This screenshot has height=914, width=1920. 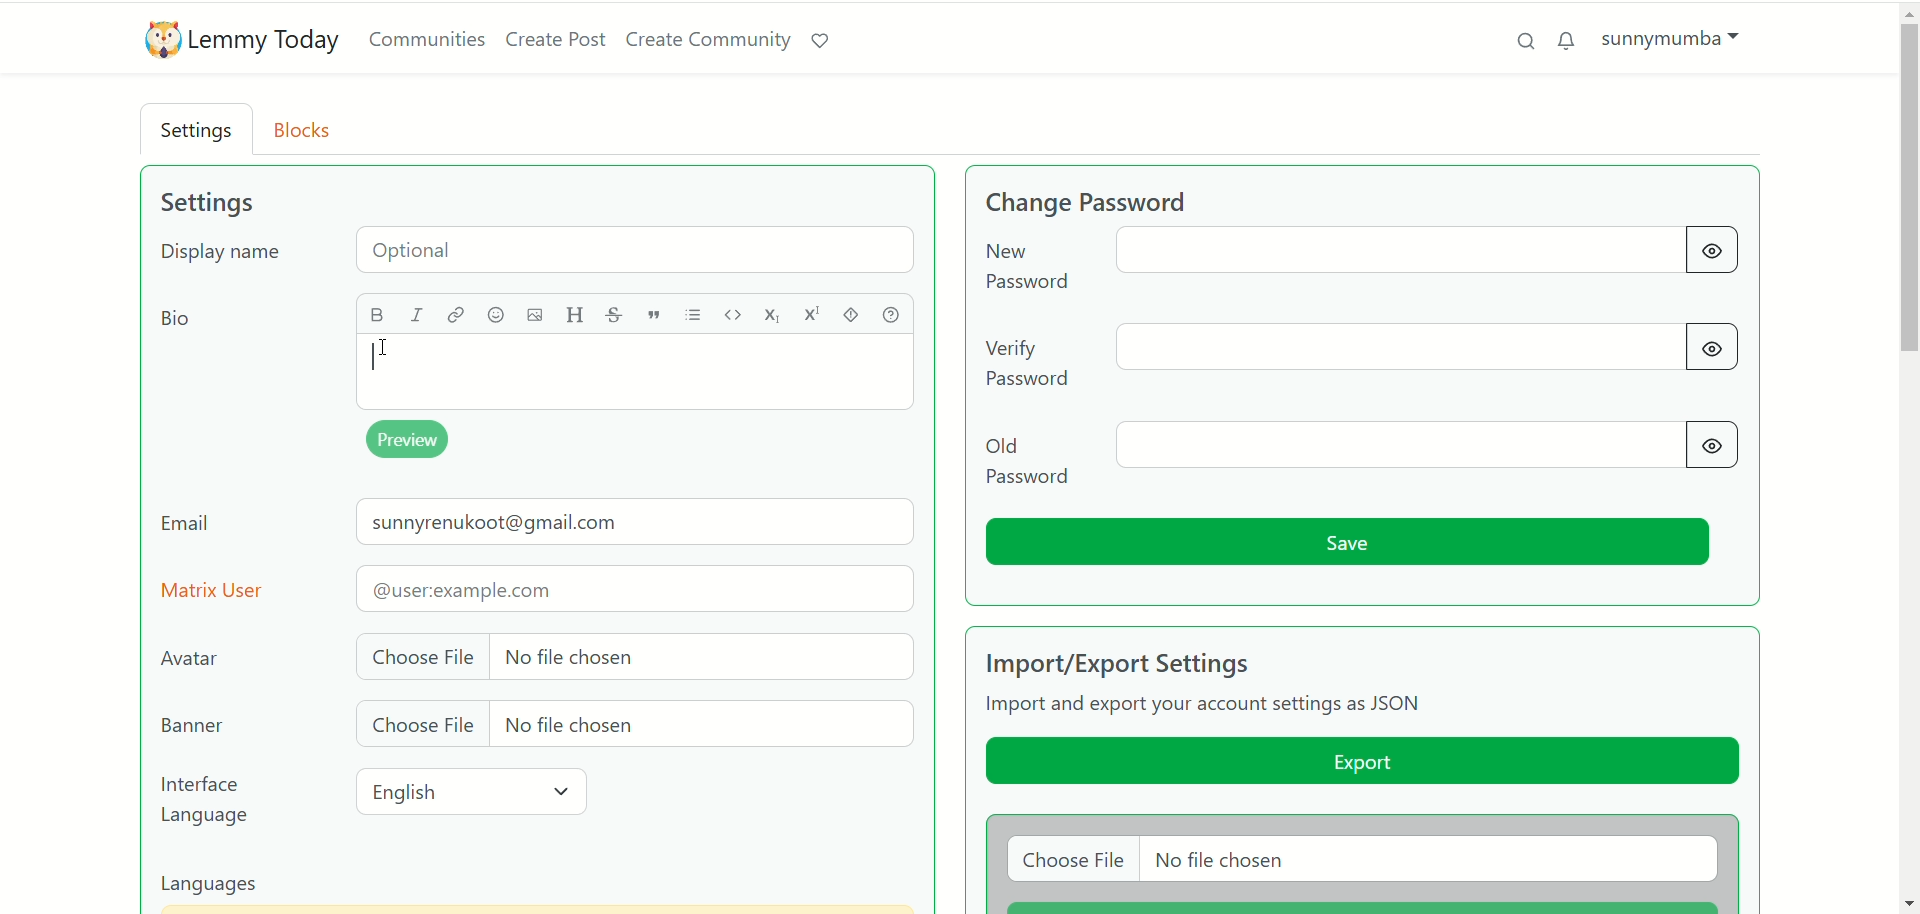 What do you see at coordinates (413, 441) in the screenshot?
I see `preview` at bounding box center [413, 441].